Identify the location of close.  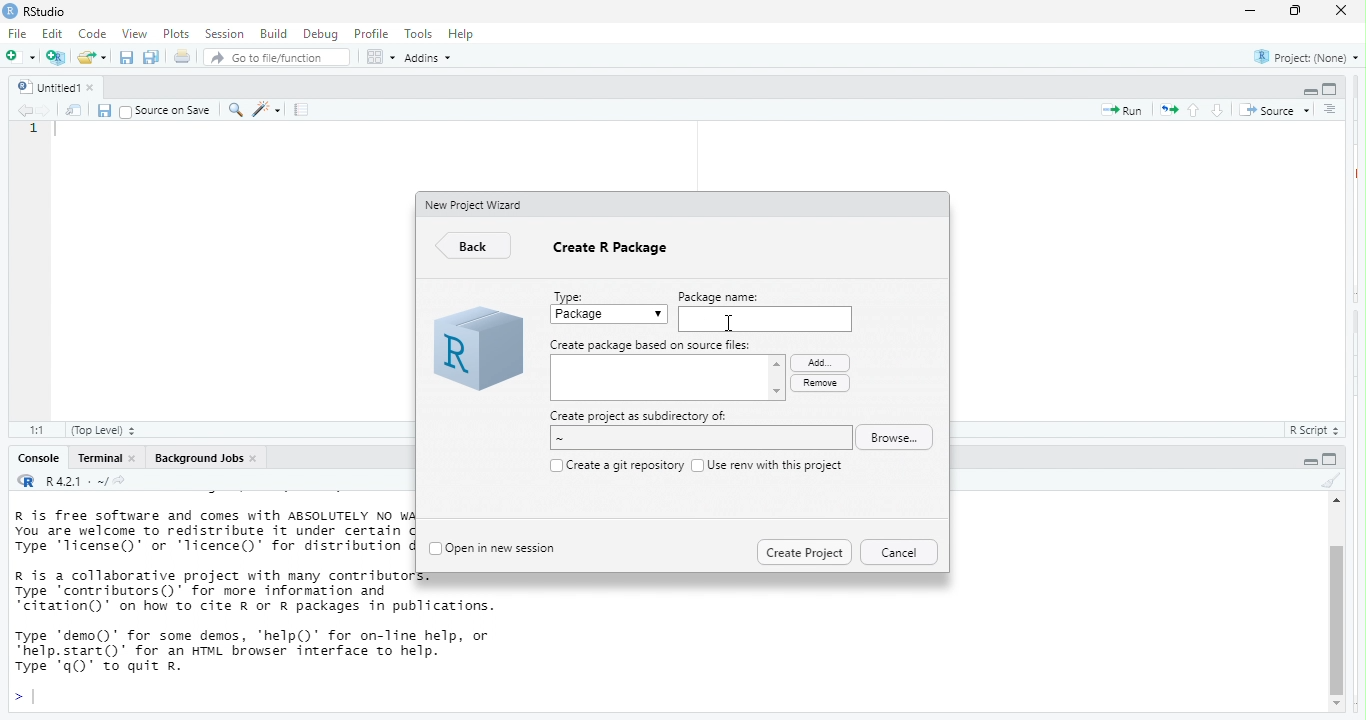
(98, 87).